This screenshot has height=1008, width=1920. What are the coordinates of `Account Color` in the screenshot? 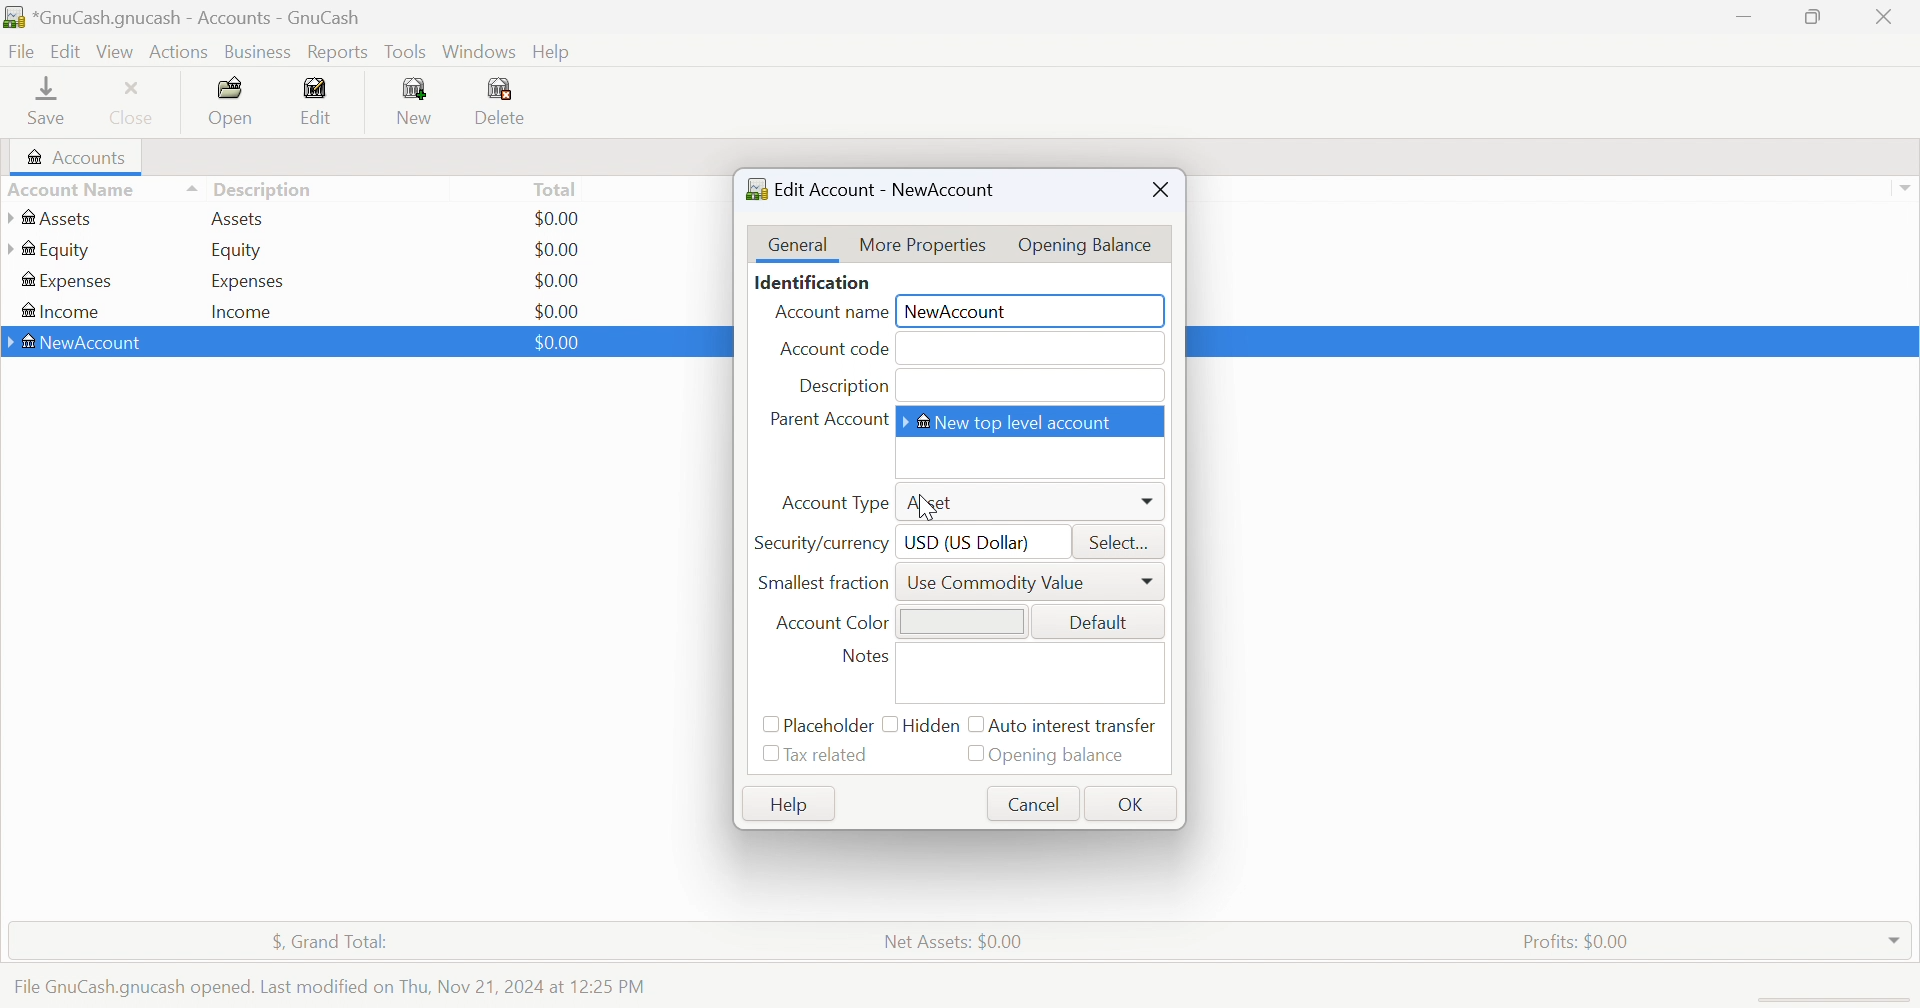 It's located at (832, 624).